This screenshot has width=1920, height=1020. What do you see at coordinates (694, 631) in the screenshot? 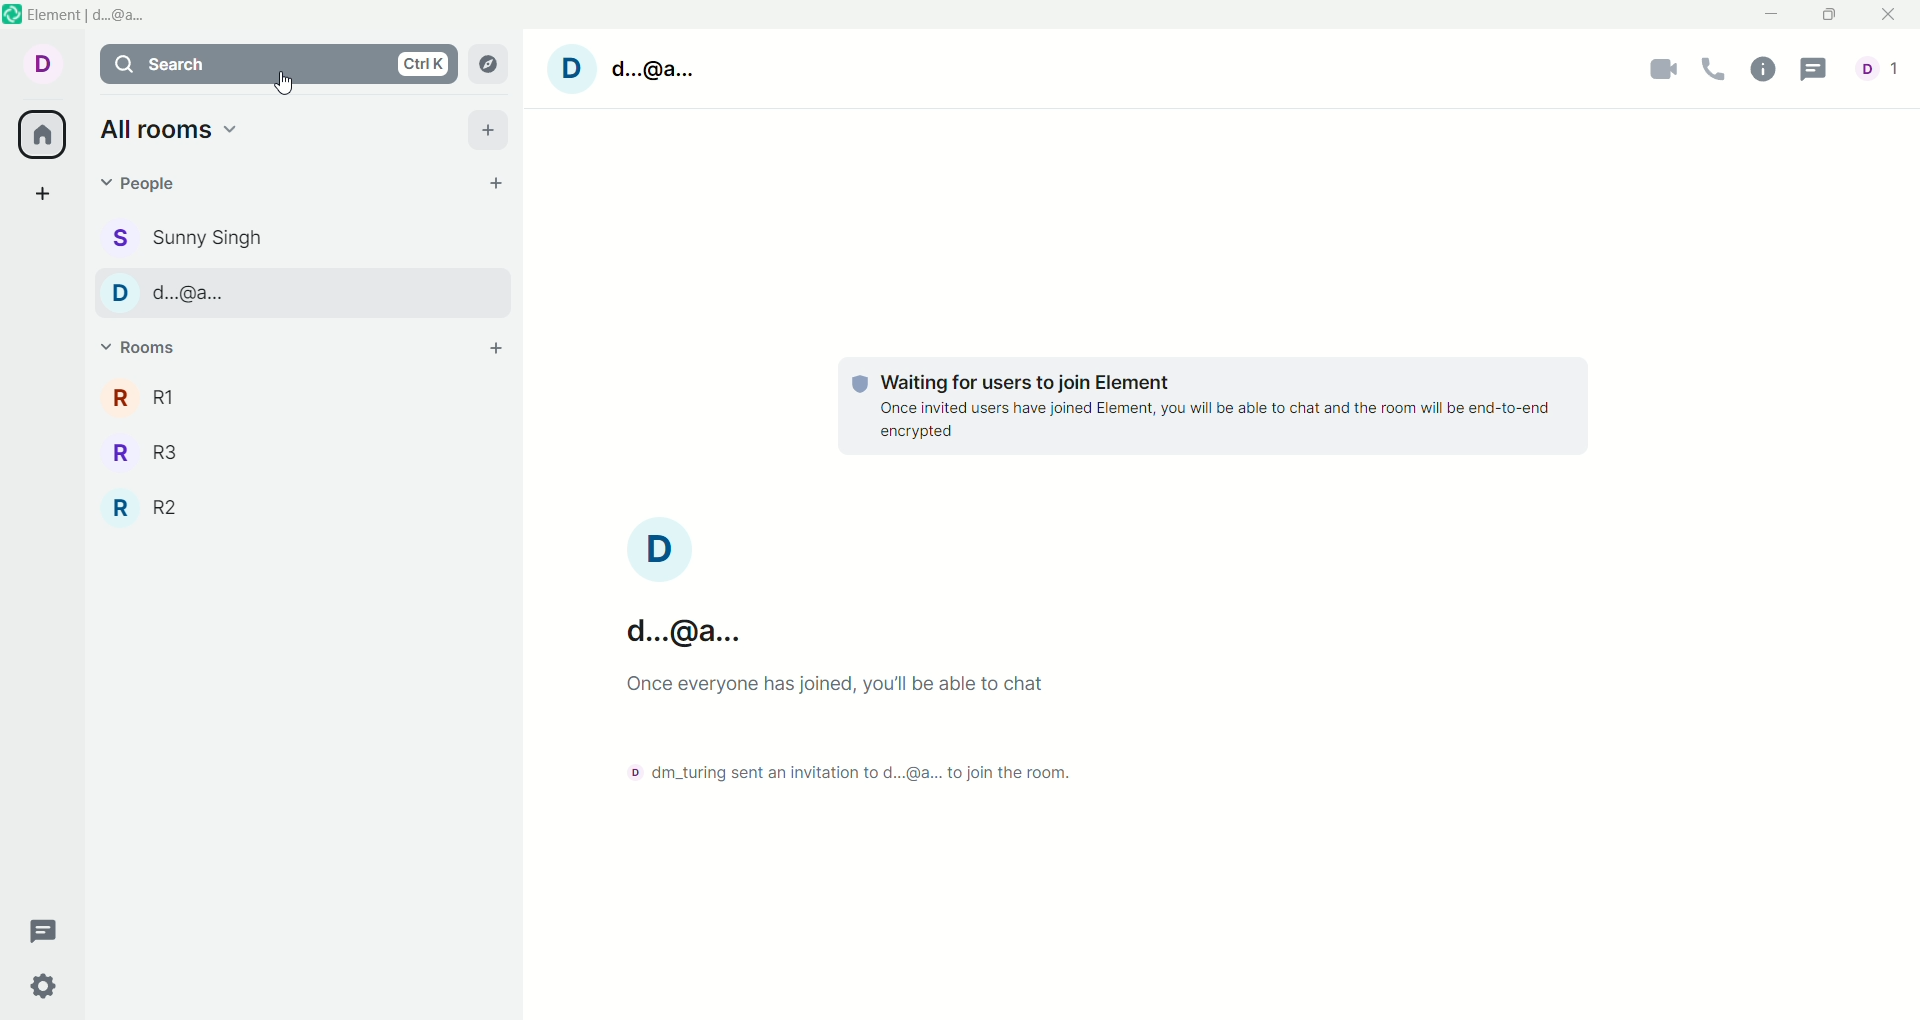
I see `Username` at bounding box center [694, 631].